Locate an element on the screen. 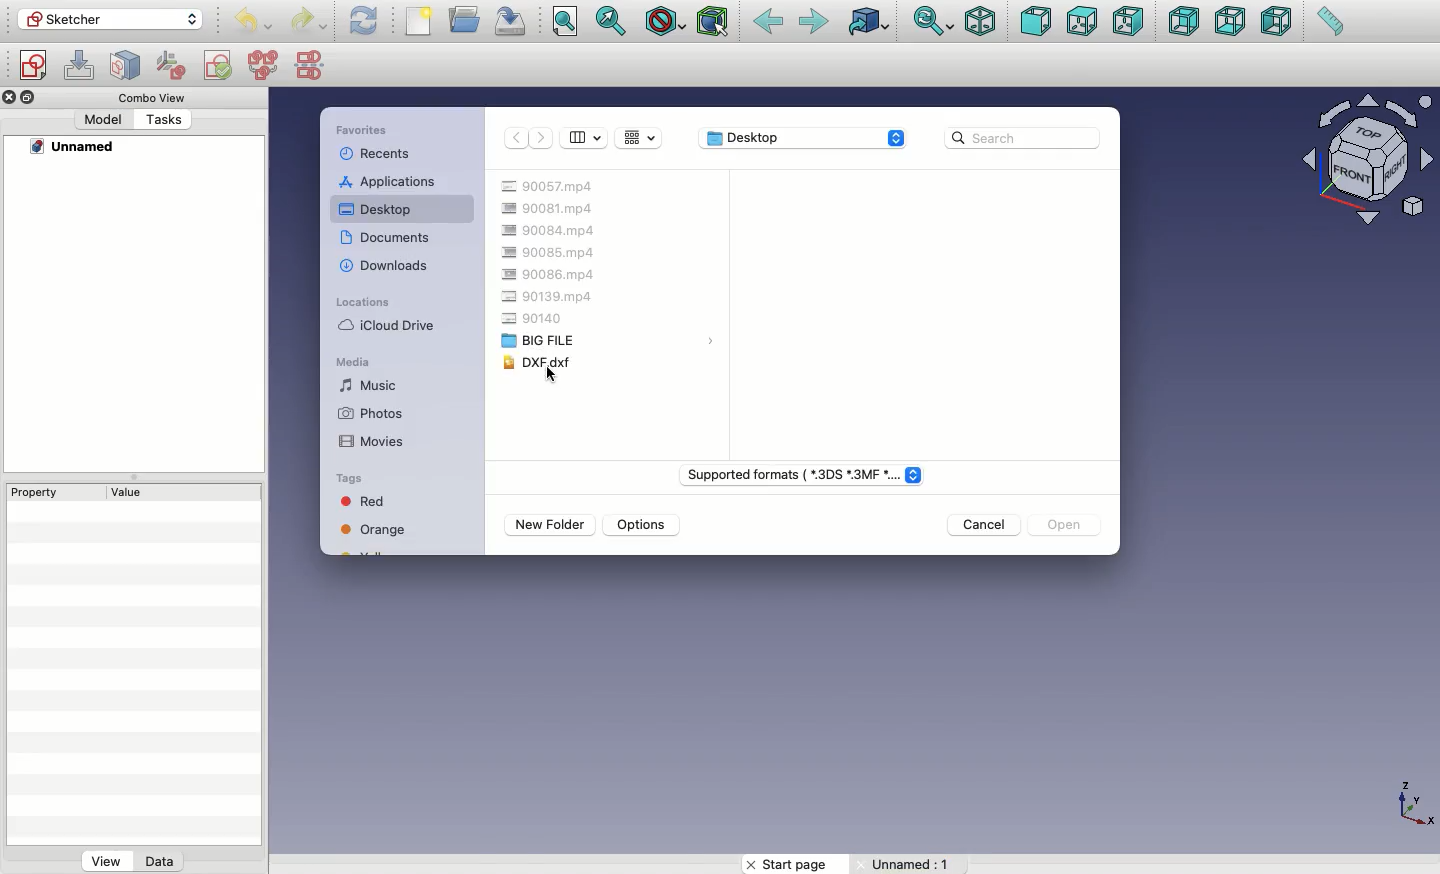  Grid is located at coordinates (640, 138).